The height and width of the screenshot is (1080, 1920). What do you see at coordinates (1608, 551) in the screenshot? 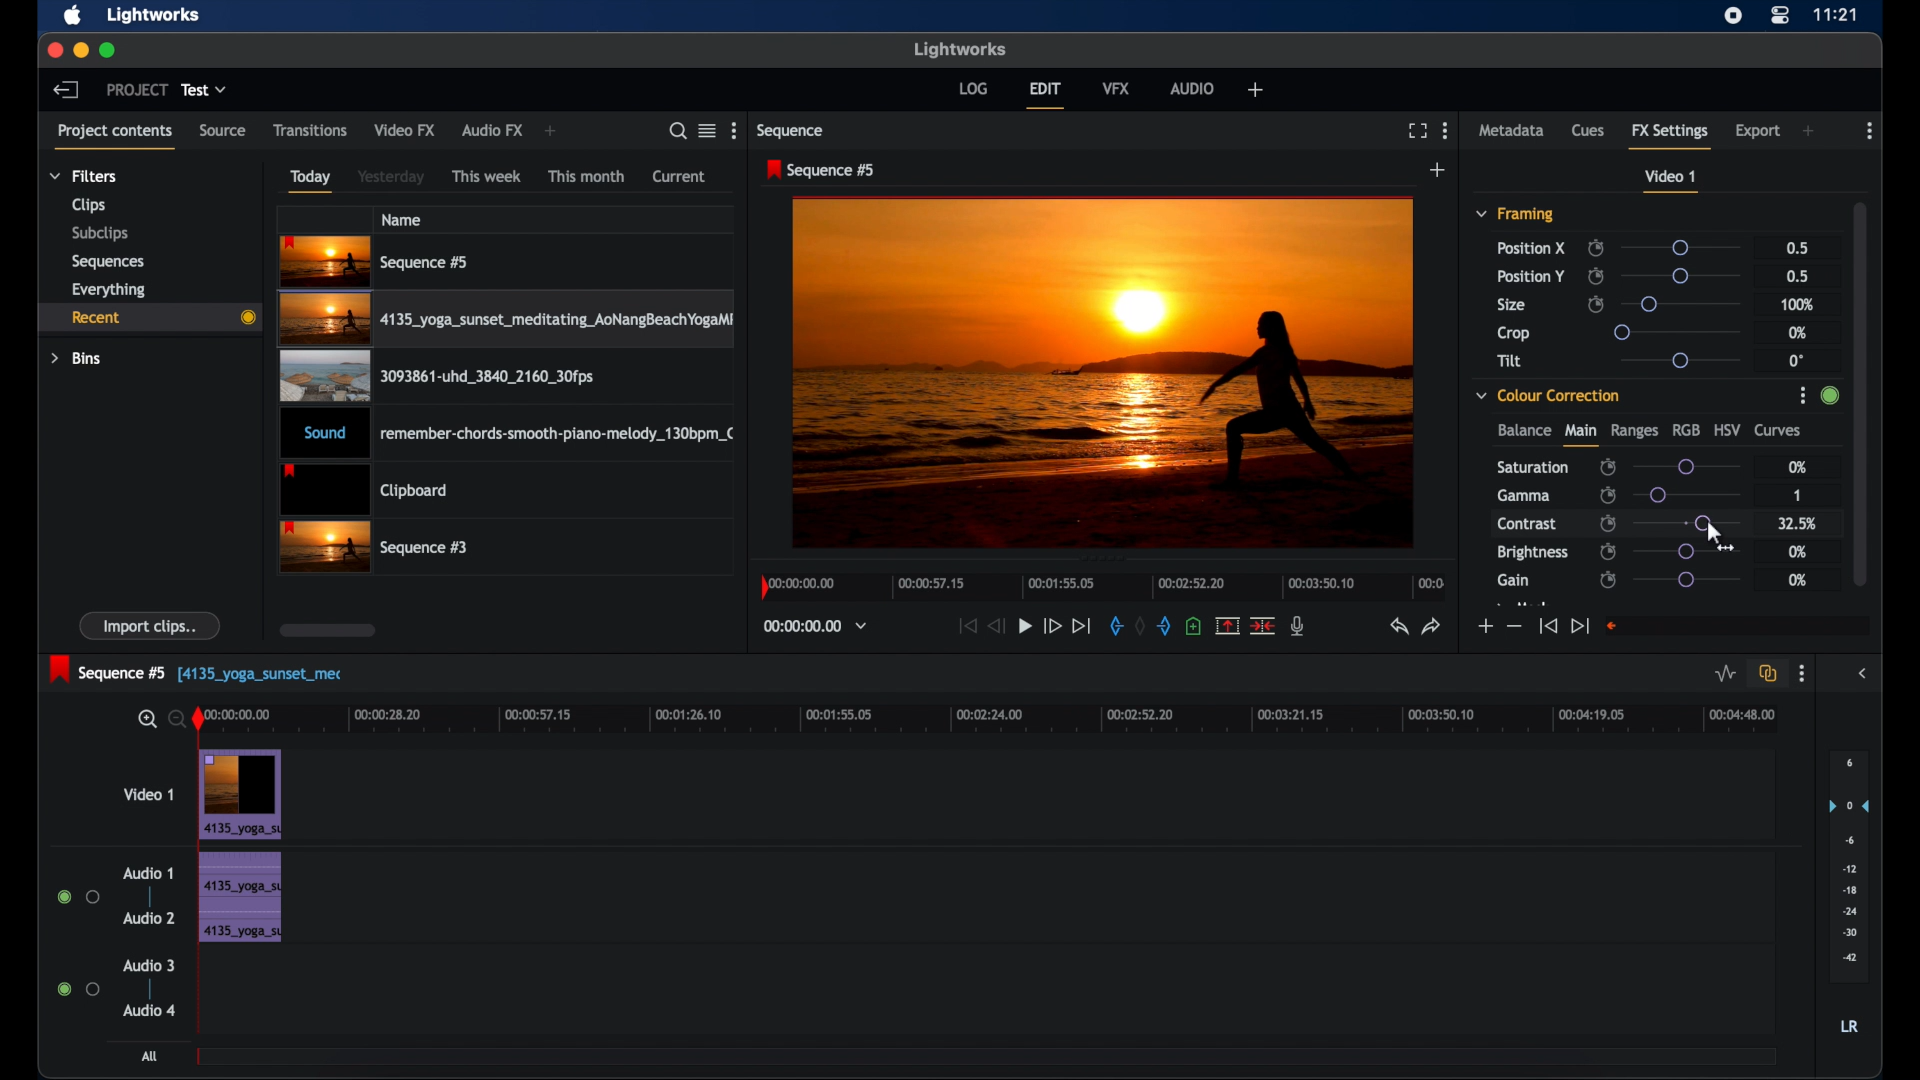
I see `enable/disable keyframes` at bounding box center [1608, 551].